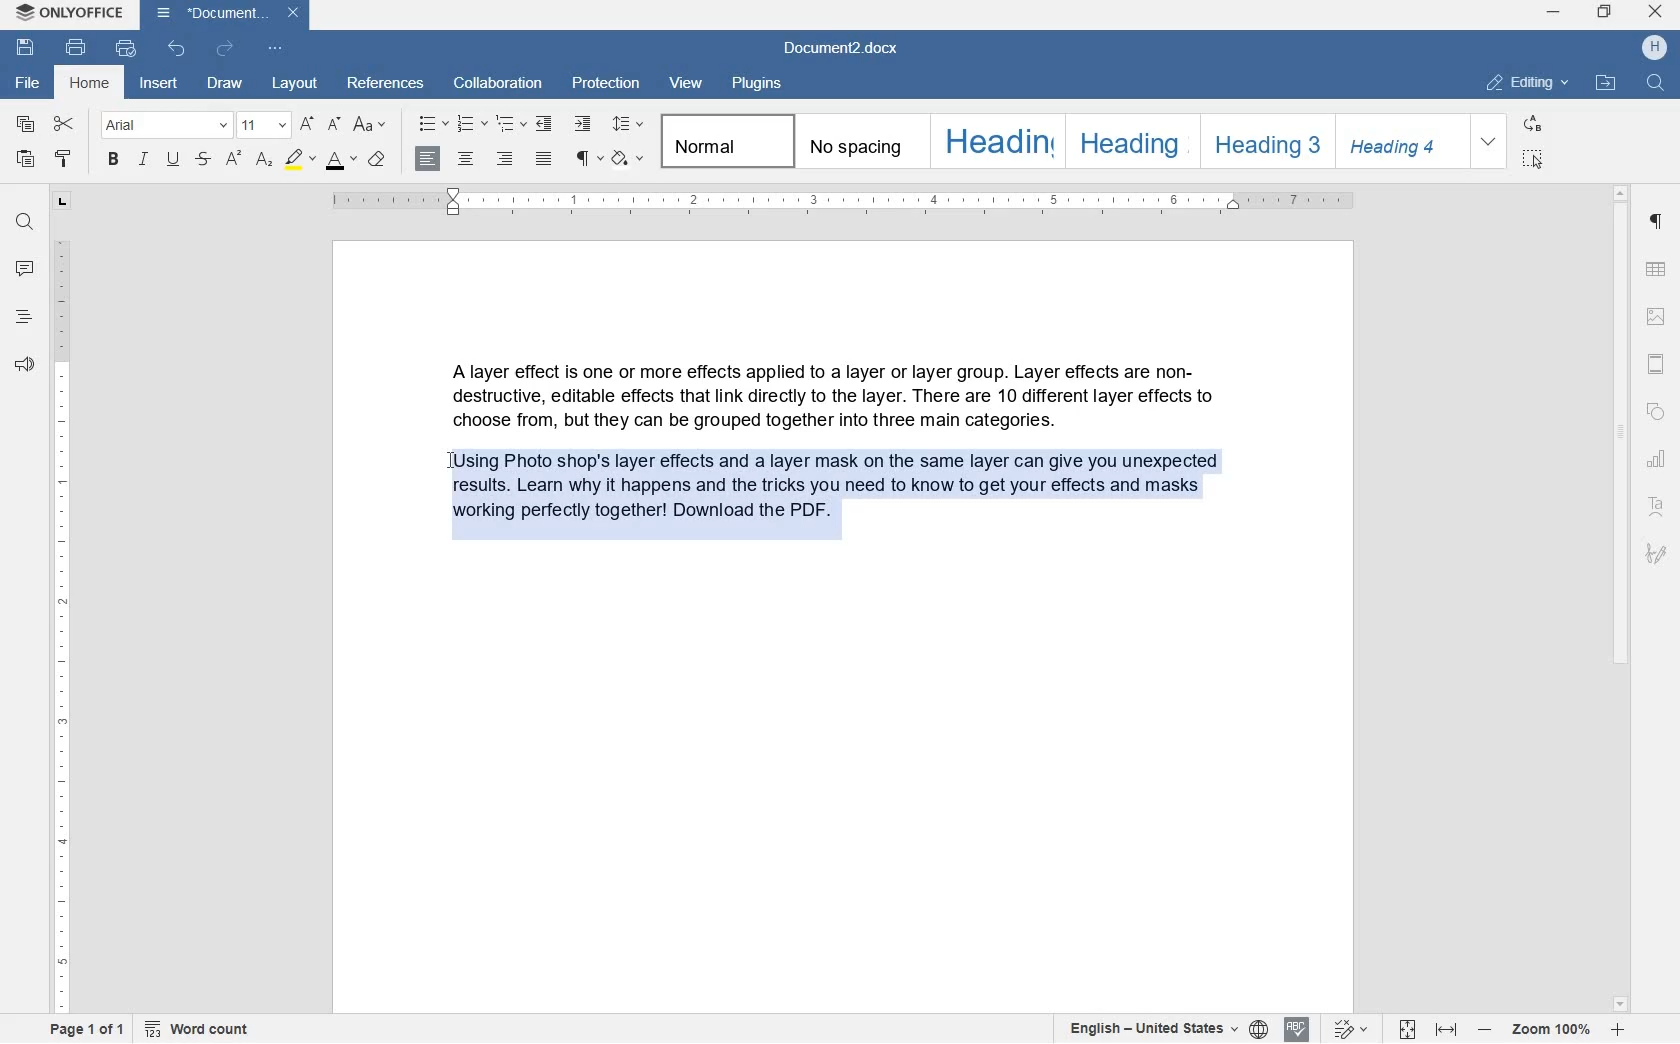 The width and height of the screenshot is (1680, 1044). I want to click on CURSOR POSITION, so click(452, 465).